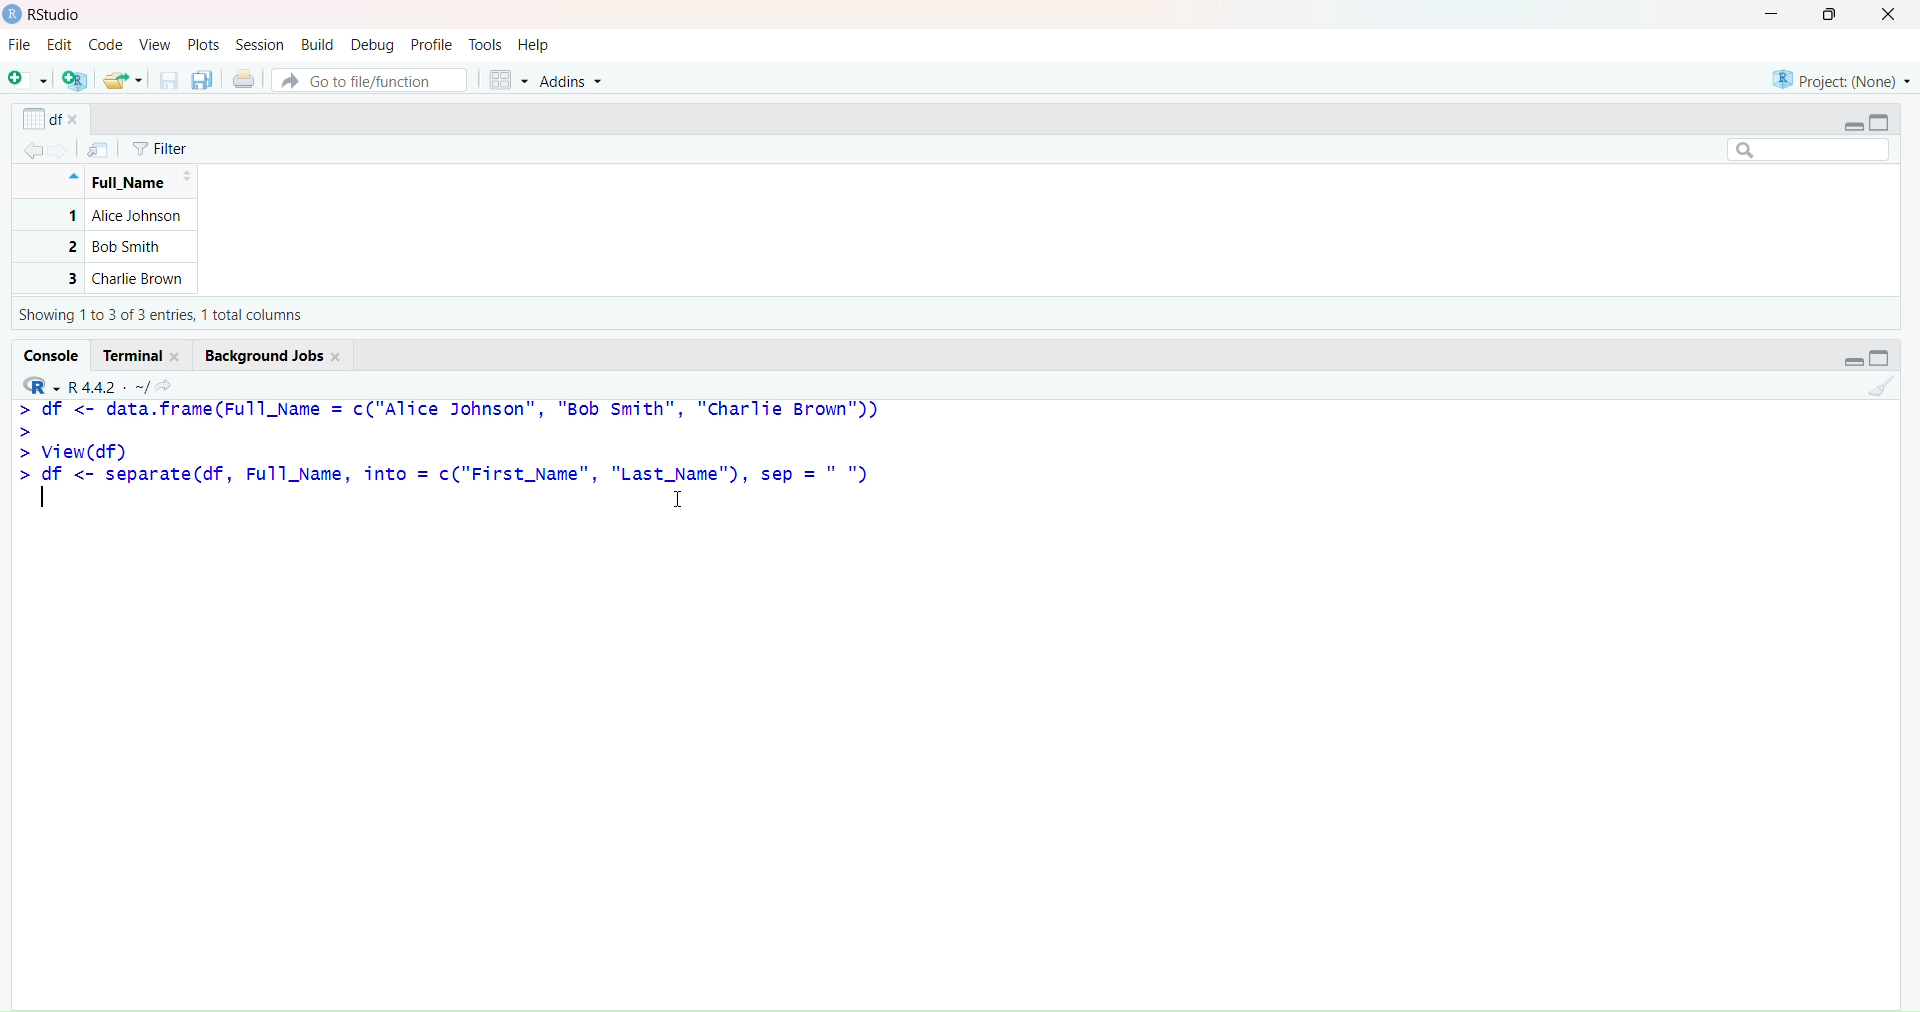 This screenshot has height=1012, width=1920. What do you see at coordinates (98, 150) in the screenshot?
I see `Show in new window` at bounding box center [98, 150].